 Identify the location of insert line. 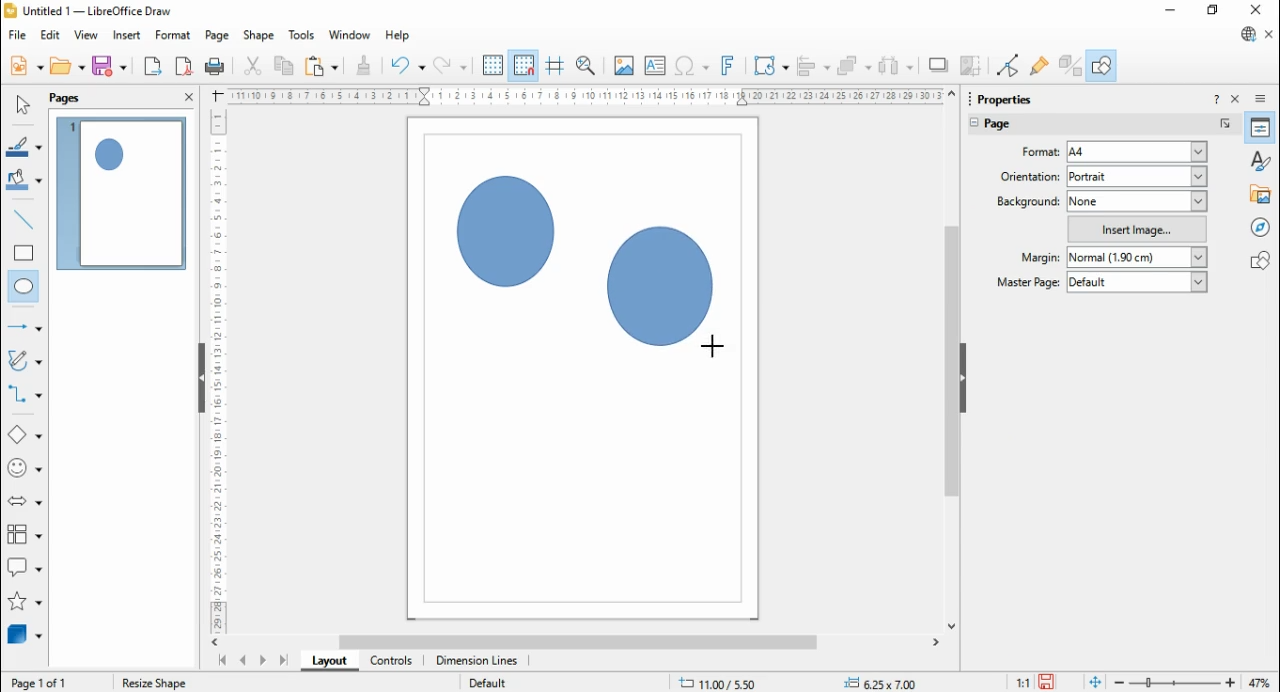
(26, 220).